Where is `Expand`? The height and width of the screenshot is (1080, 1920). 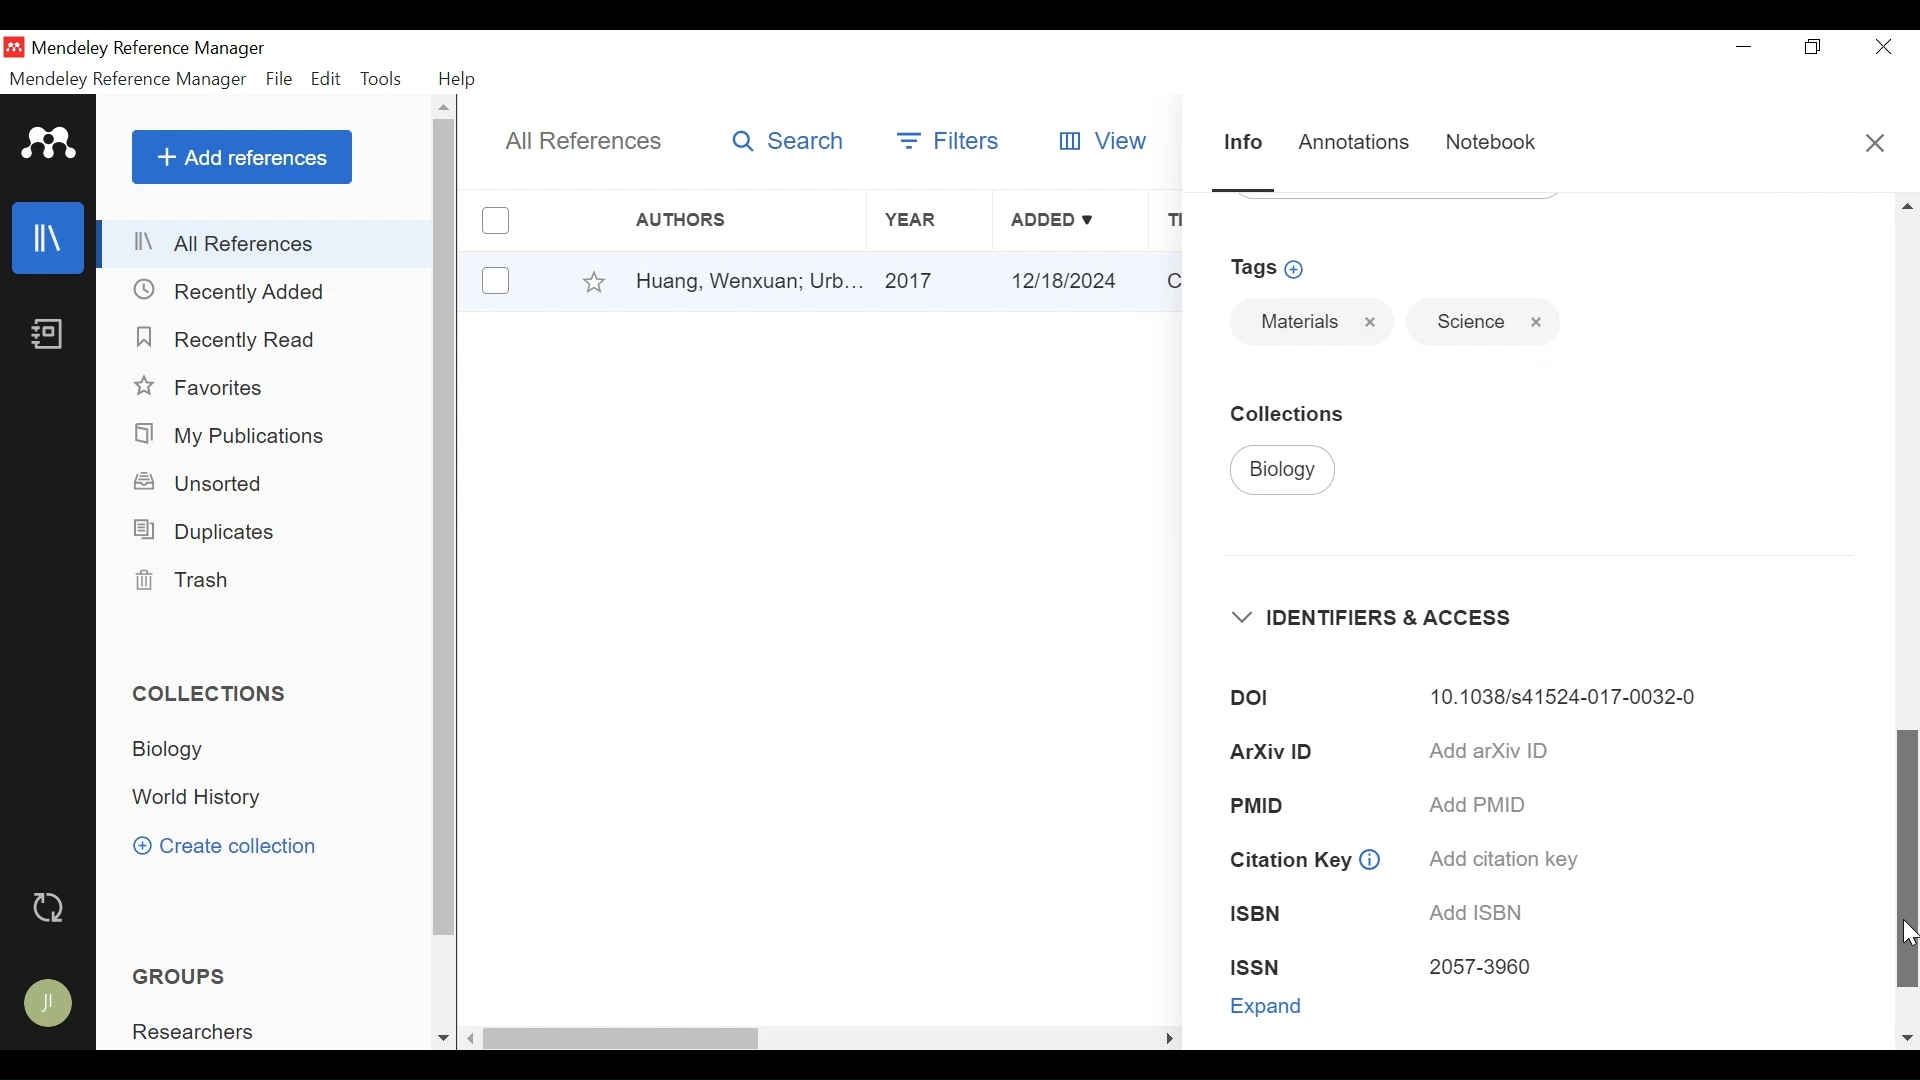
Expand is located at coordinates (1268, 1006).